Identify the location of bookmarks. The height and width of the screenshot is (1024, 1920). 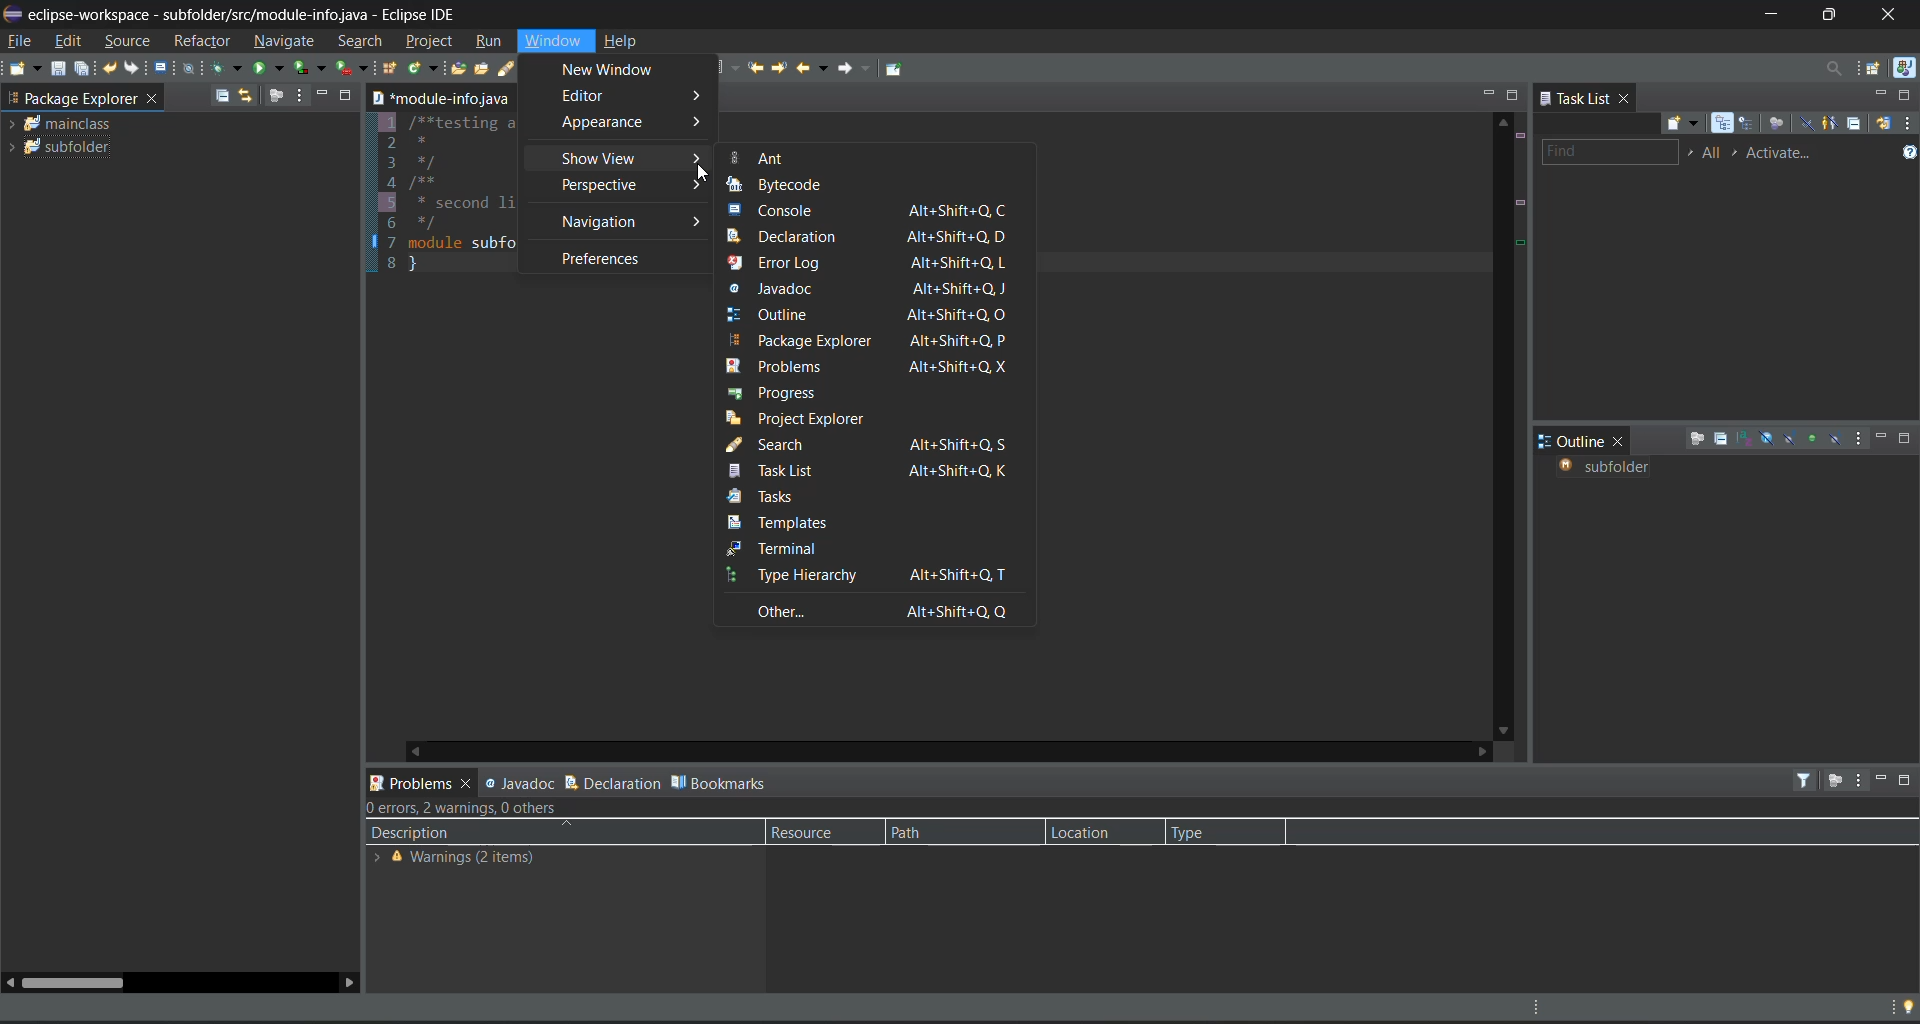
(718, 783).